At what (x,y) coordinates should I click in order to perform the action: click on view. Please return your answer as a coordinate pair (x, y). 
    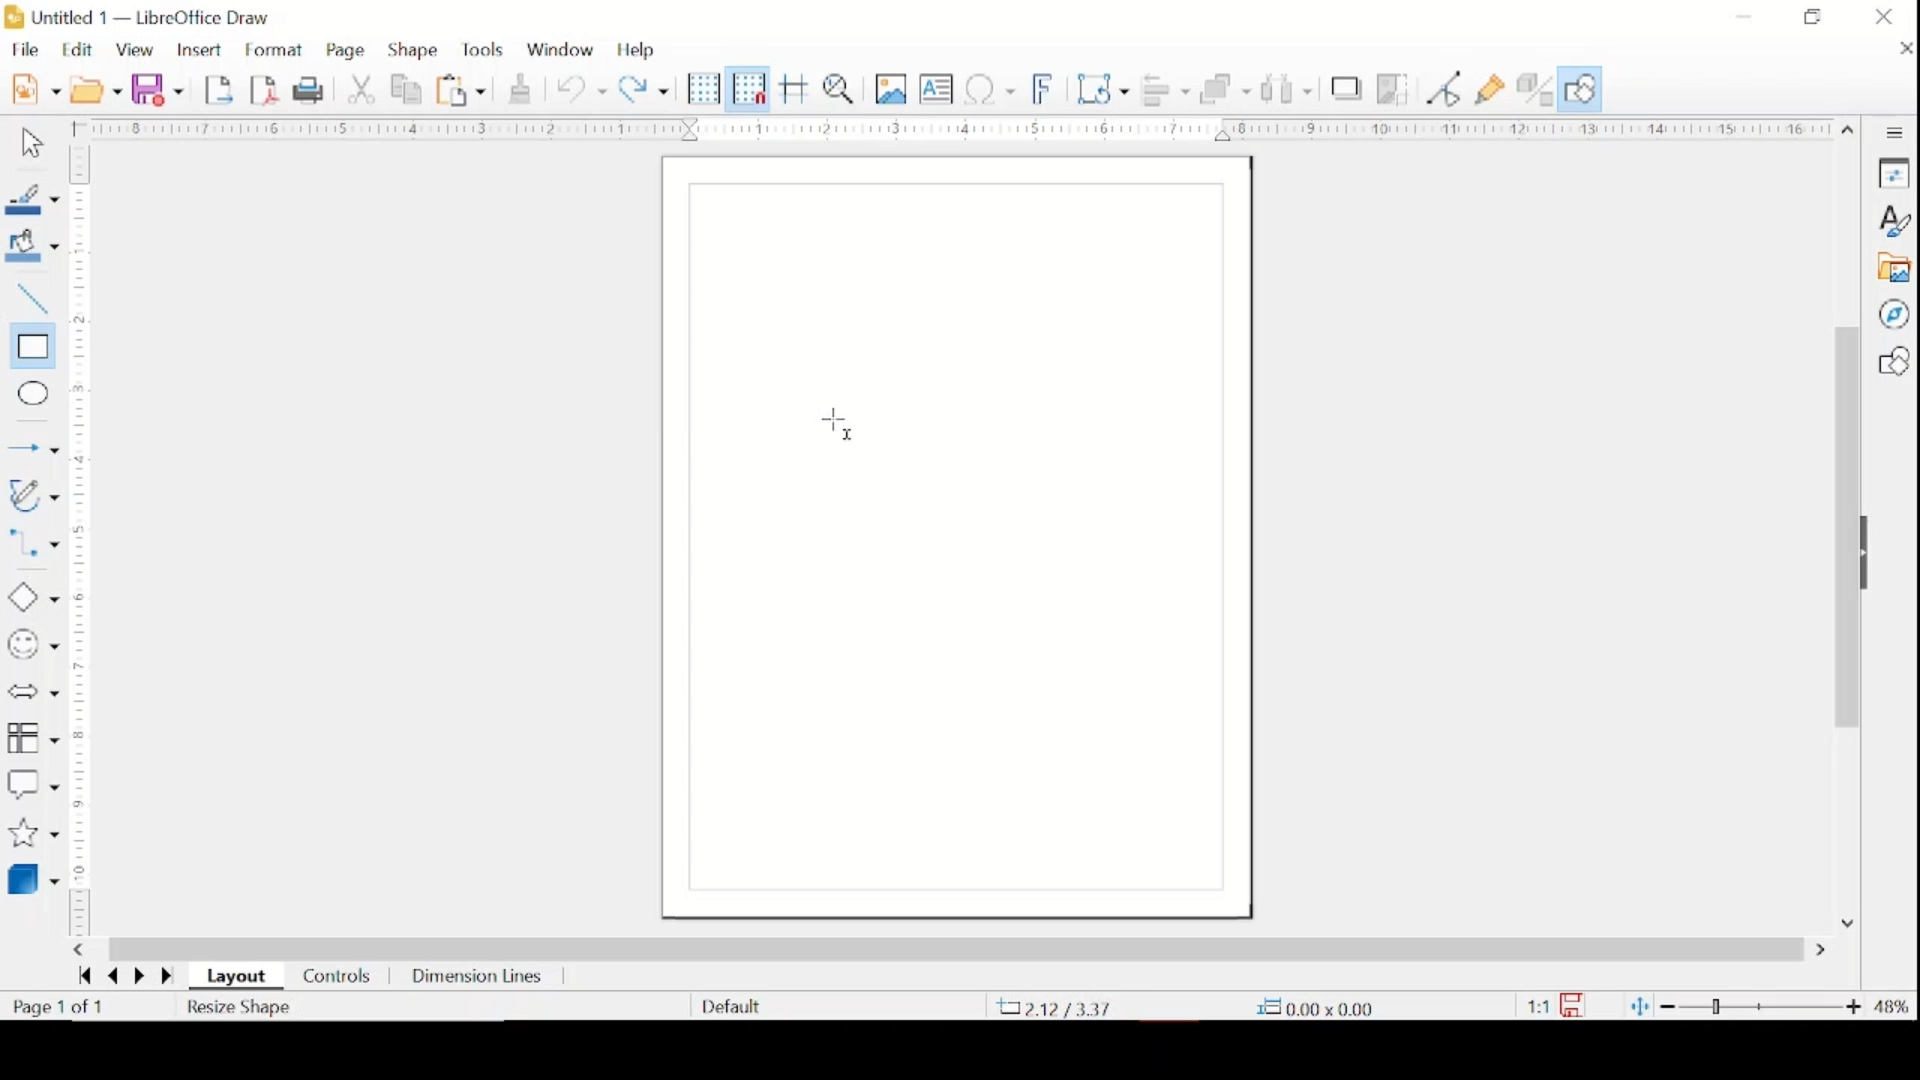
    Looking at the image, I should click on (137, 51).